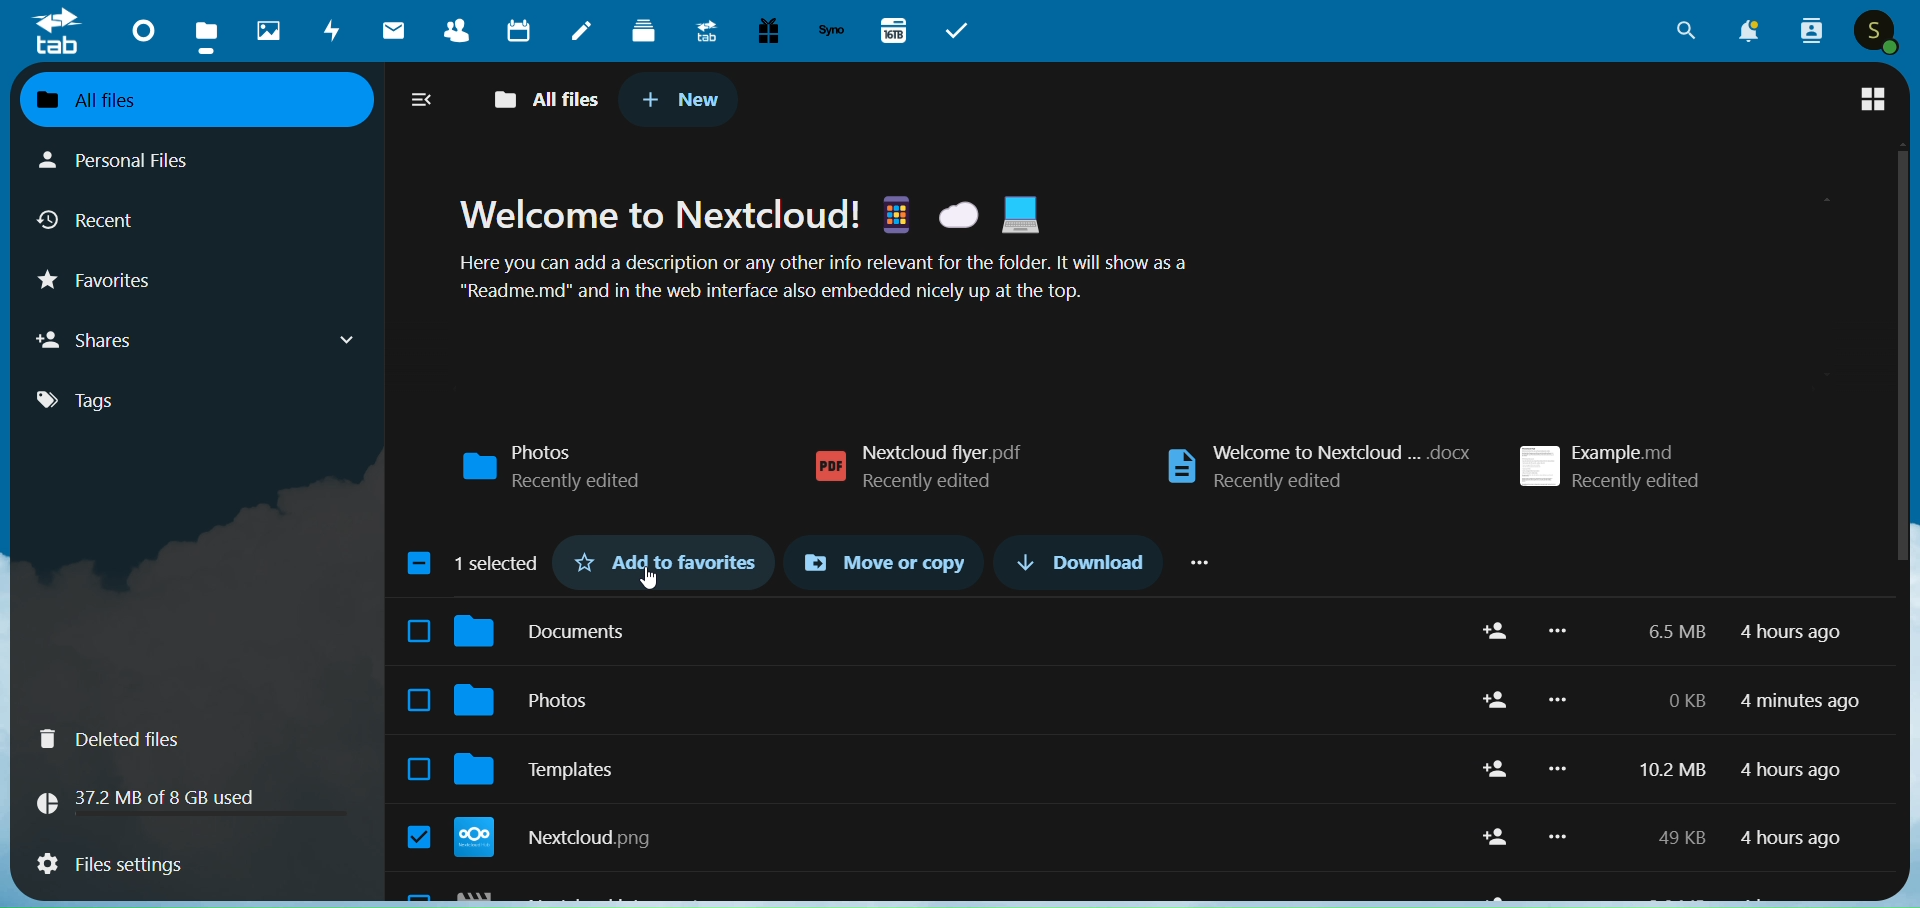 The width and height of the screenshot is (1920, 908). I want to click on Selected file , so click(418, 836).